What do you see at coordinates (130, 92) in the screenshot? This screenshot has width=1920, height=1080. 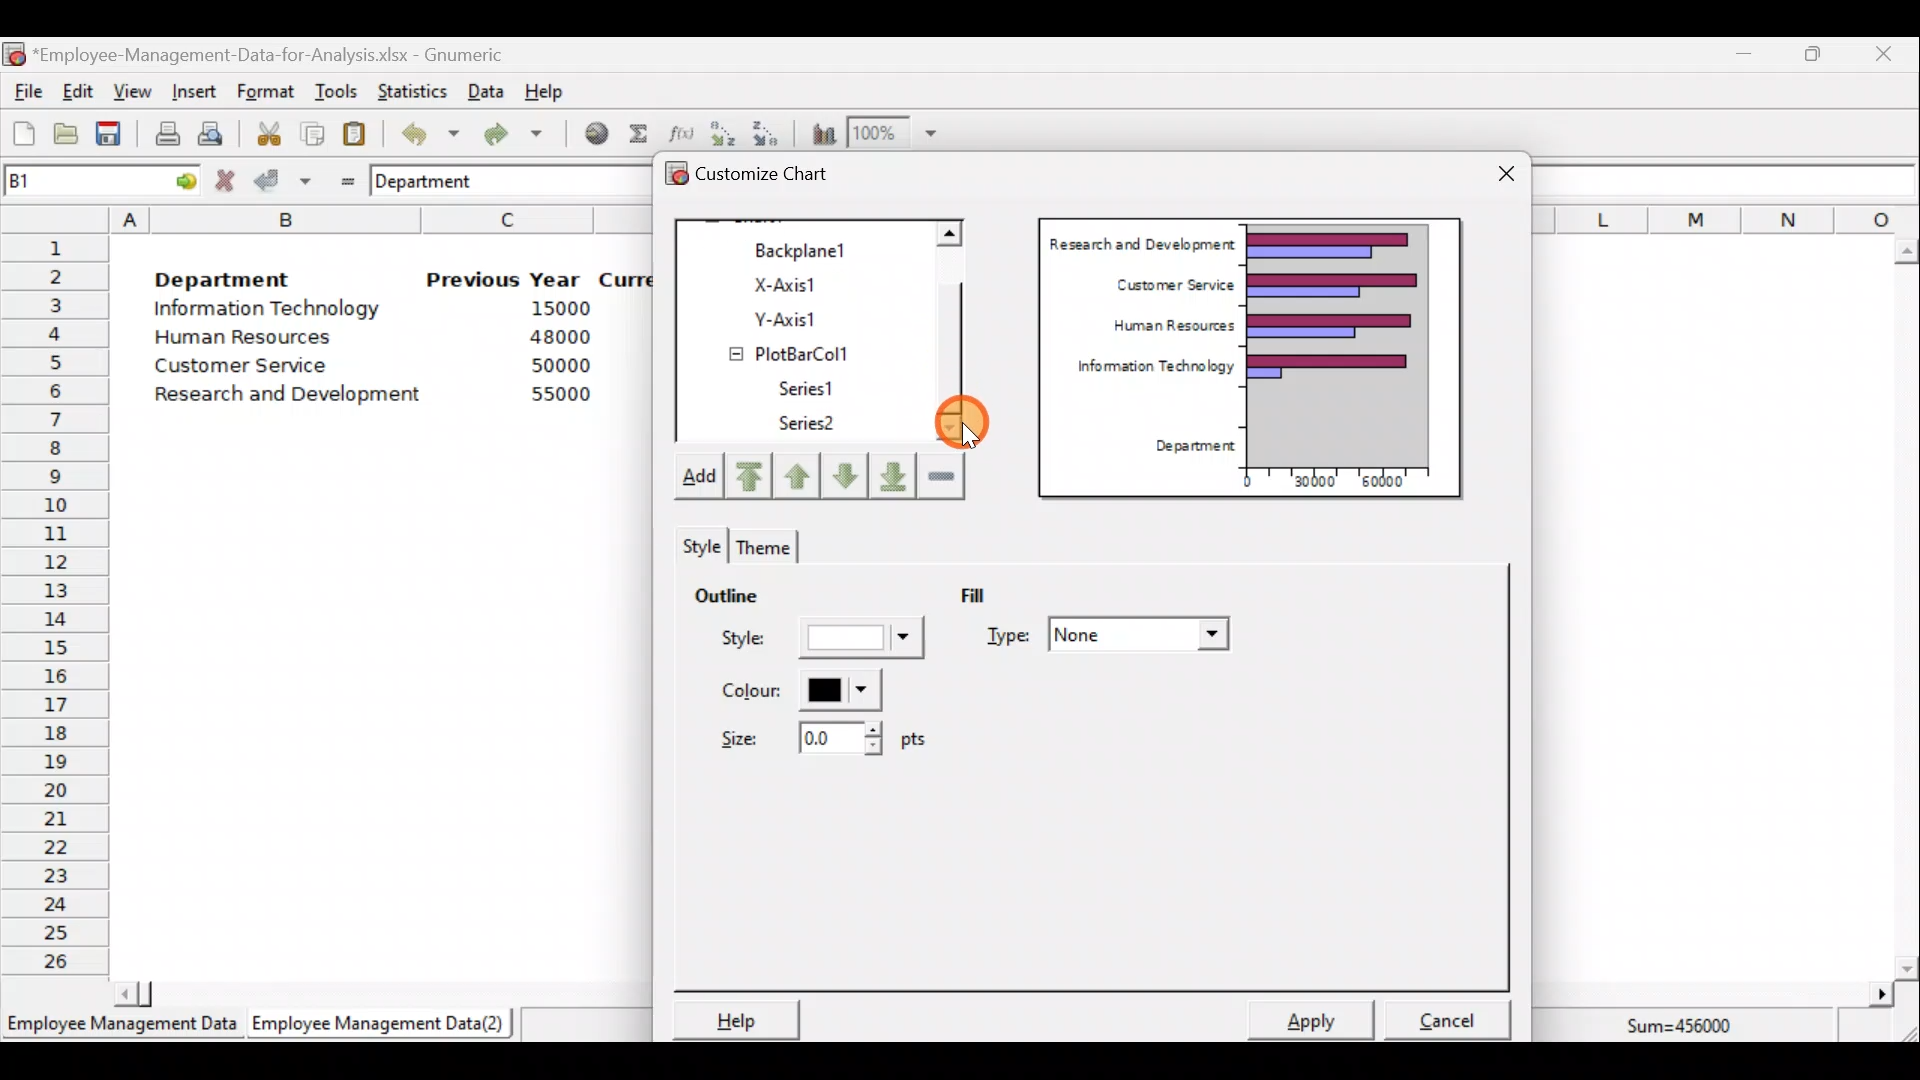 I see `View` at bounding box center [130, 92].